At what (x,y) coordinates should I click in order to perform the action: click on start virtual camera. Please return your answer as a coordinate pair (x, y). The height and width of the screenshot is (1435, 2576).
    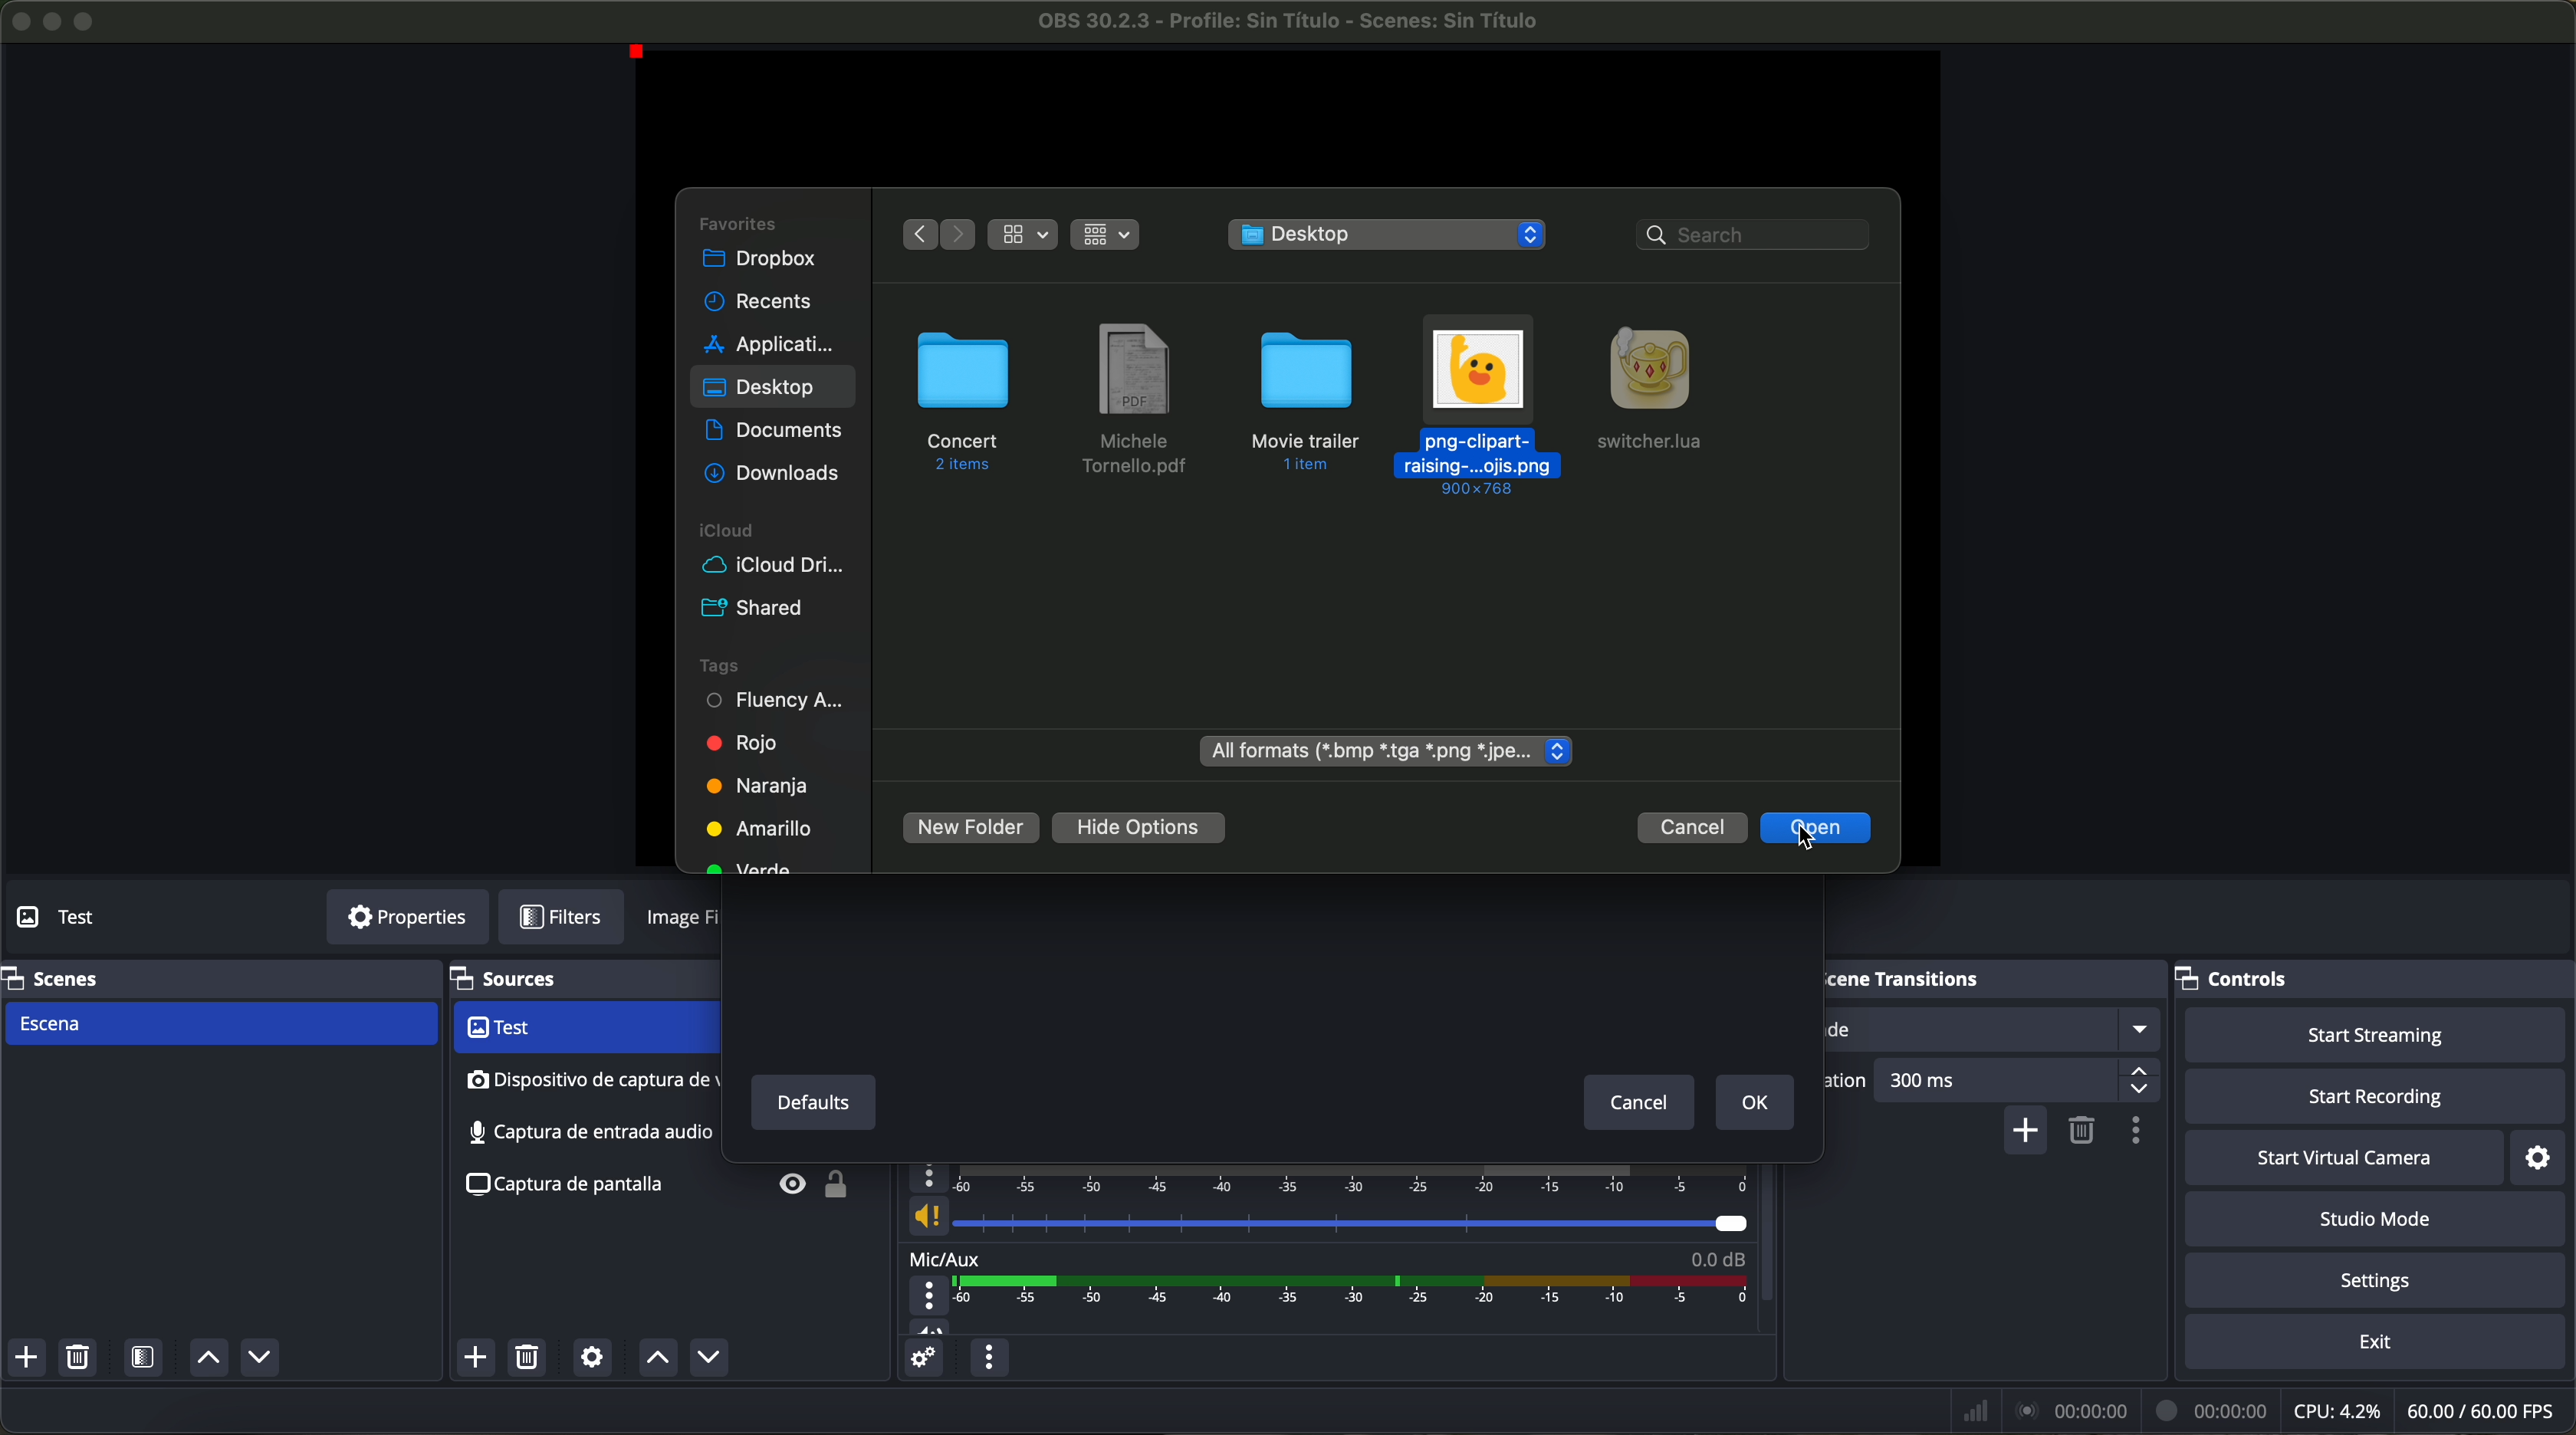
    Looking at the image, I should click on (2344, 1157).